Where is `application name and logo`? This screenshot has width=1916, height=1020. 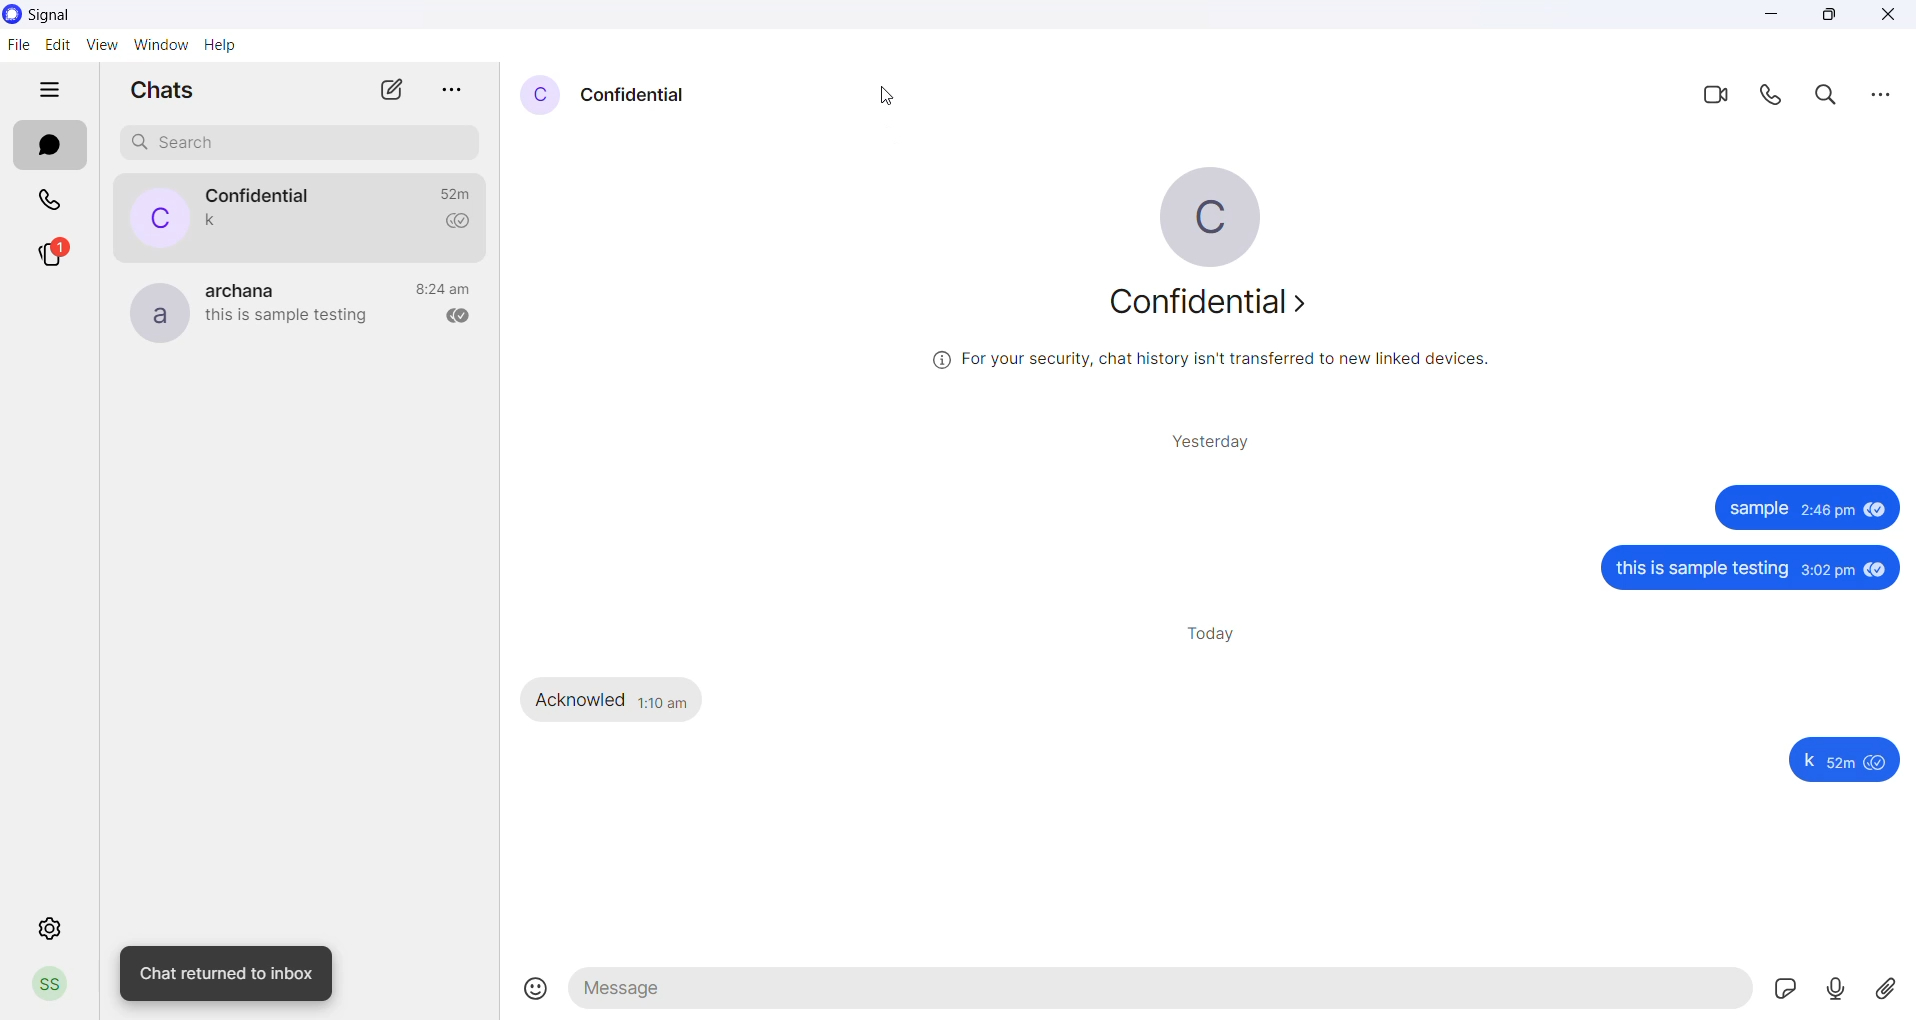
application name and logo is located at coordinates (63, 15).